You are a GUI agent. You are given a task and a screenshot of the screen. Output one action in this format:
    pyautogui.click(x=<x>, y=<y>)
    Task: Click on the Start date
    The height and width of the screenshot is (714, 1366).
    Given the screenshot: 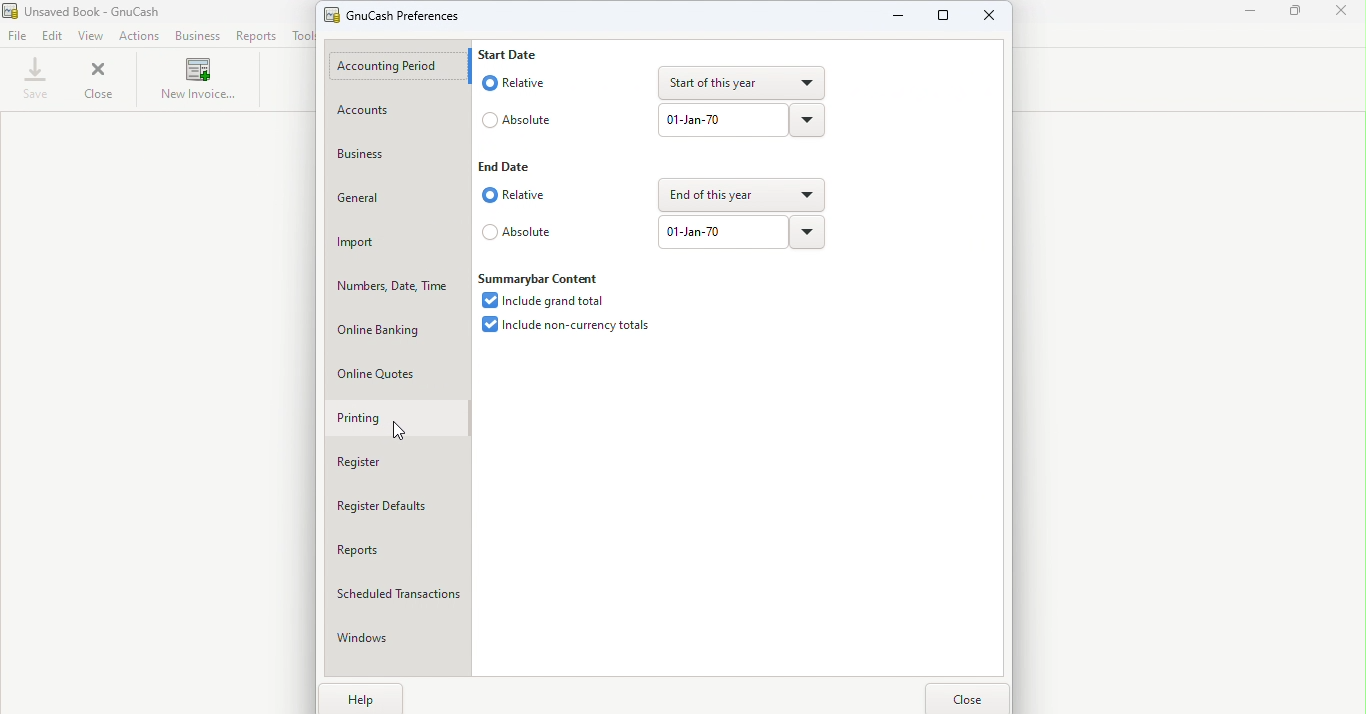 What is the action you would take?
    pyautogui.click(x=521, y=54)
    